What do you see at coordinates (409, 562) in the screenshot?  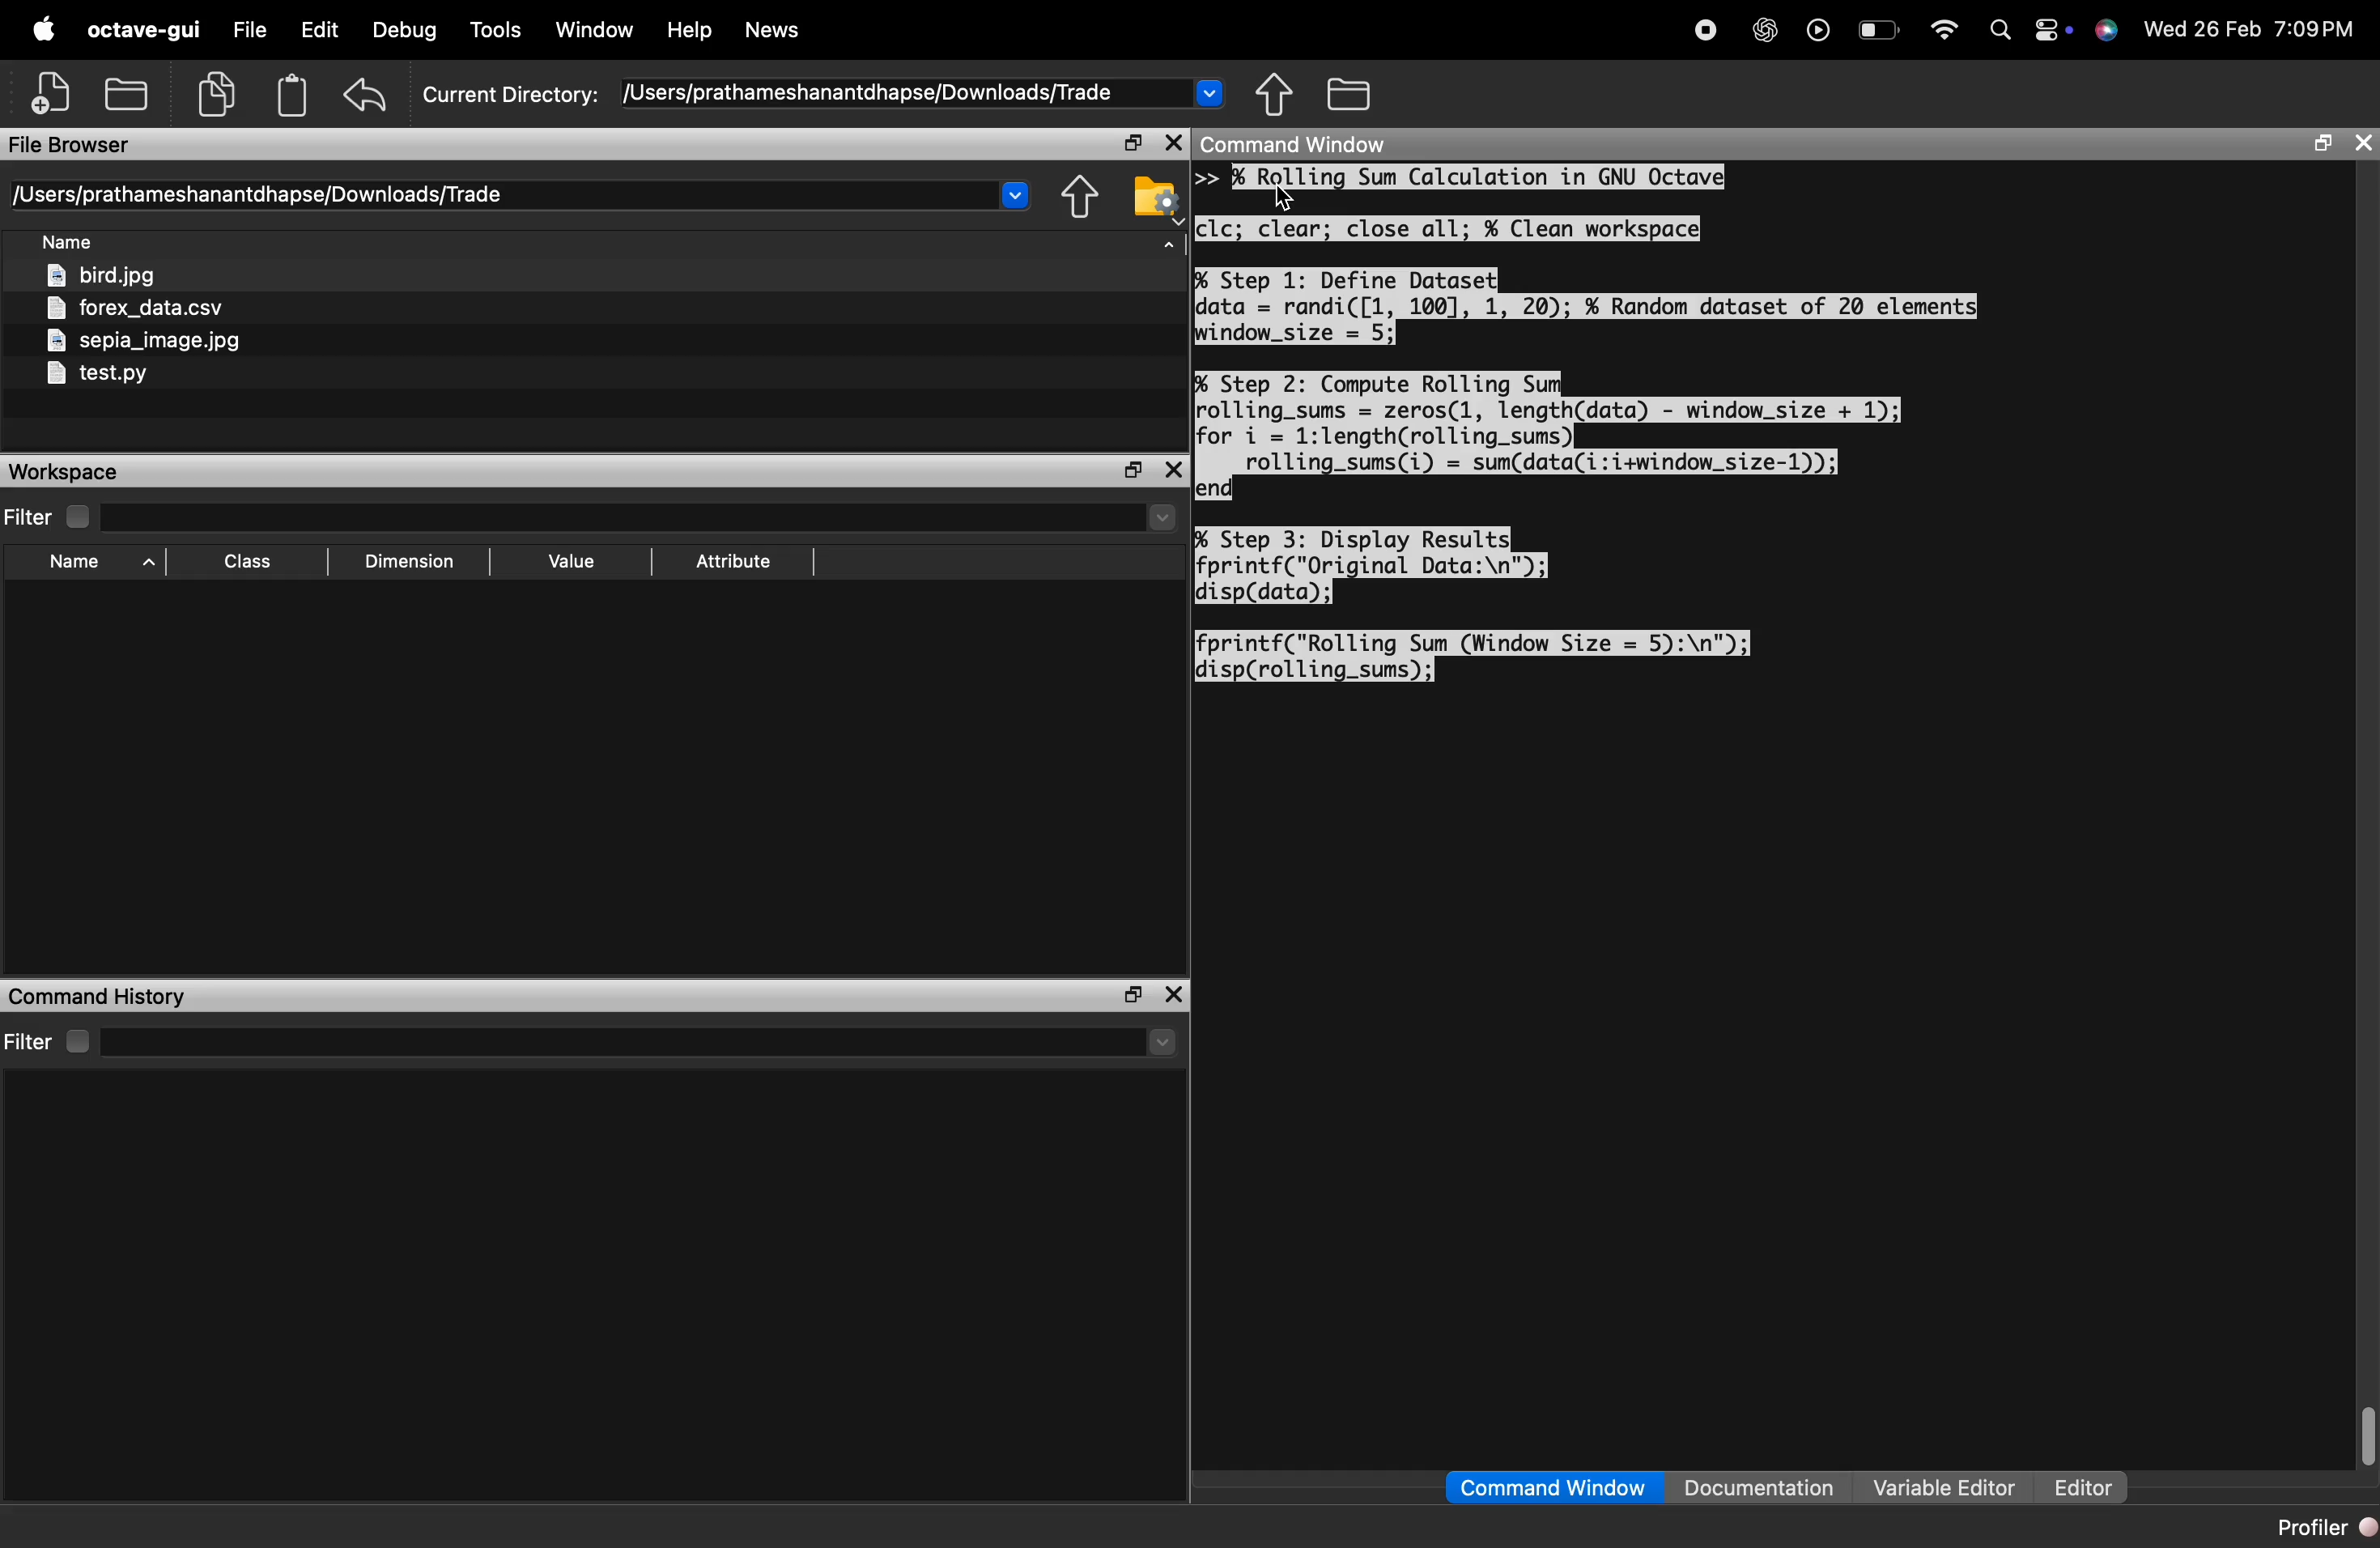 I see `sort by dimension` at bounding box center [409, 562].